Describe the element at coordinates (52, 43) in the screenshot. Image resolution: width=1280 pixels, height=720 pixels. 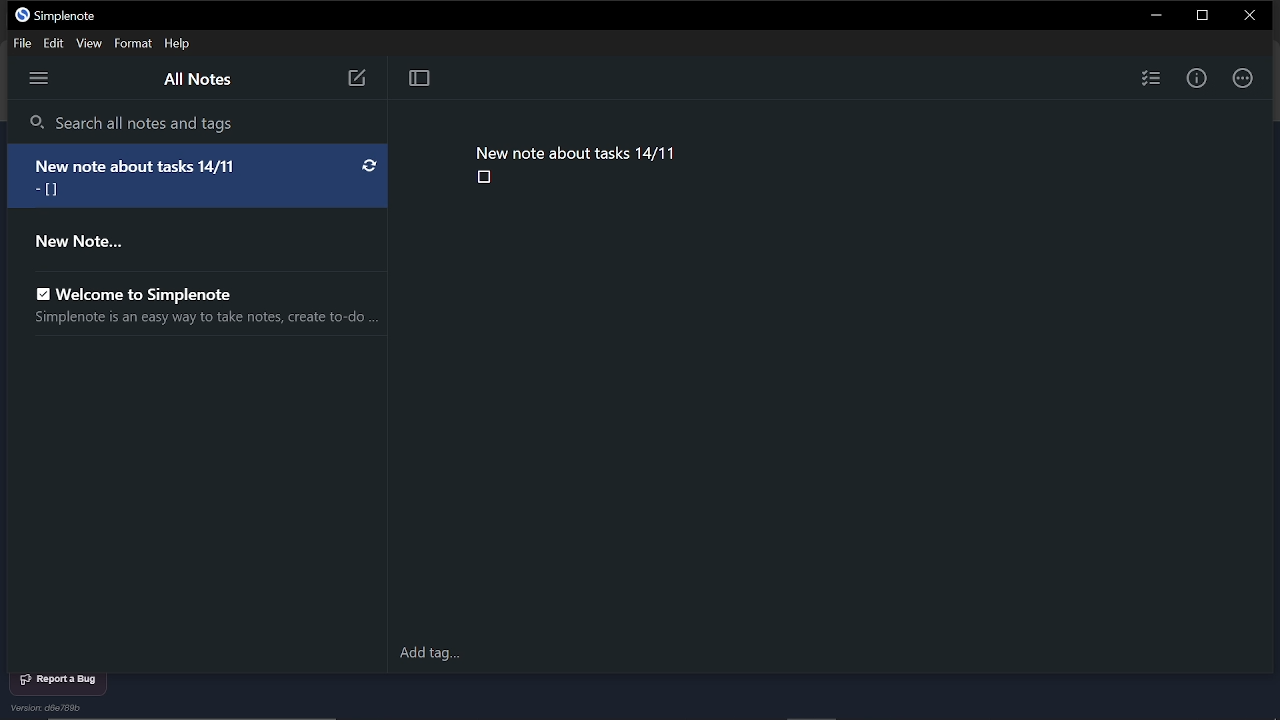
I see `Edit` at that location.